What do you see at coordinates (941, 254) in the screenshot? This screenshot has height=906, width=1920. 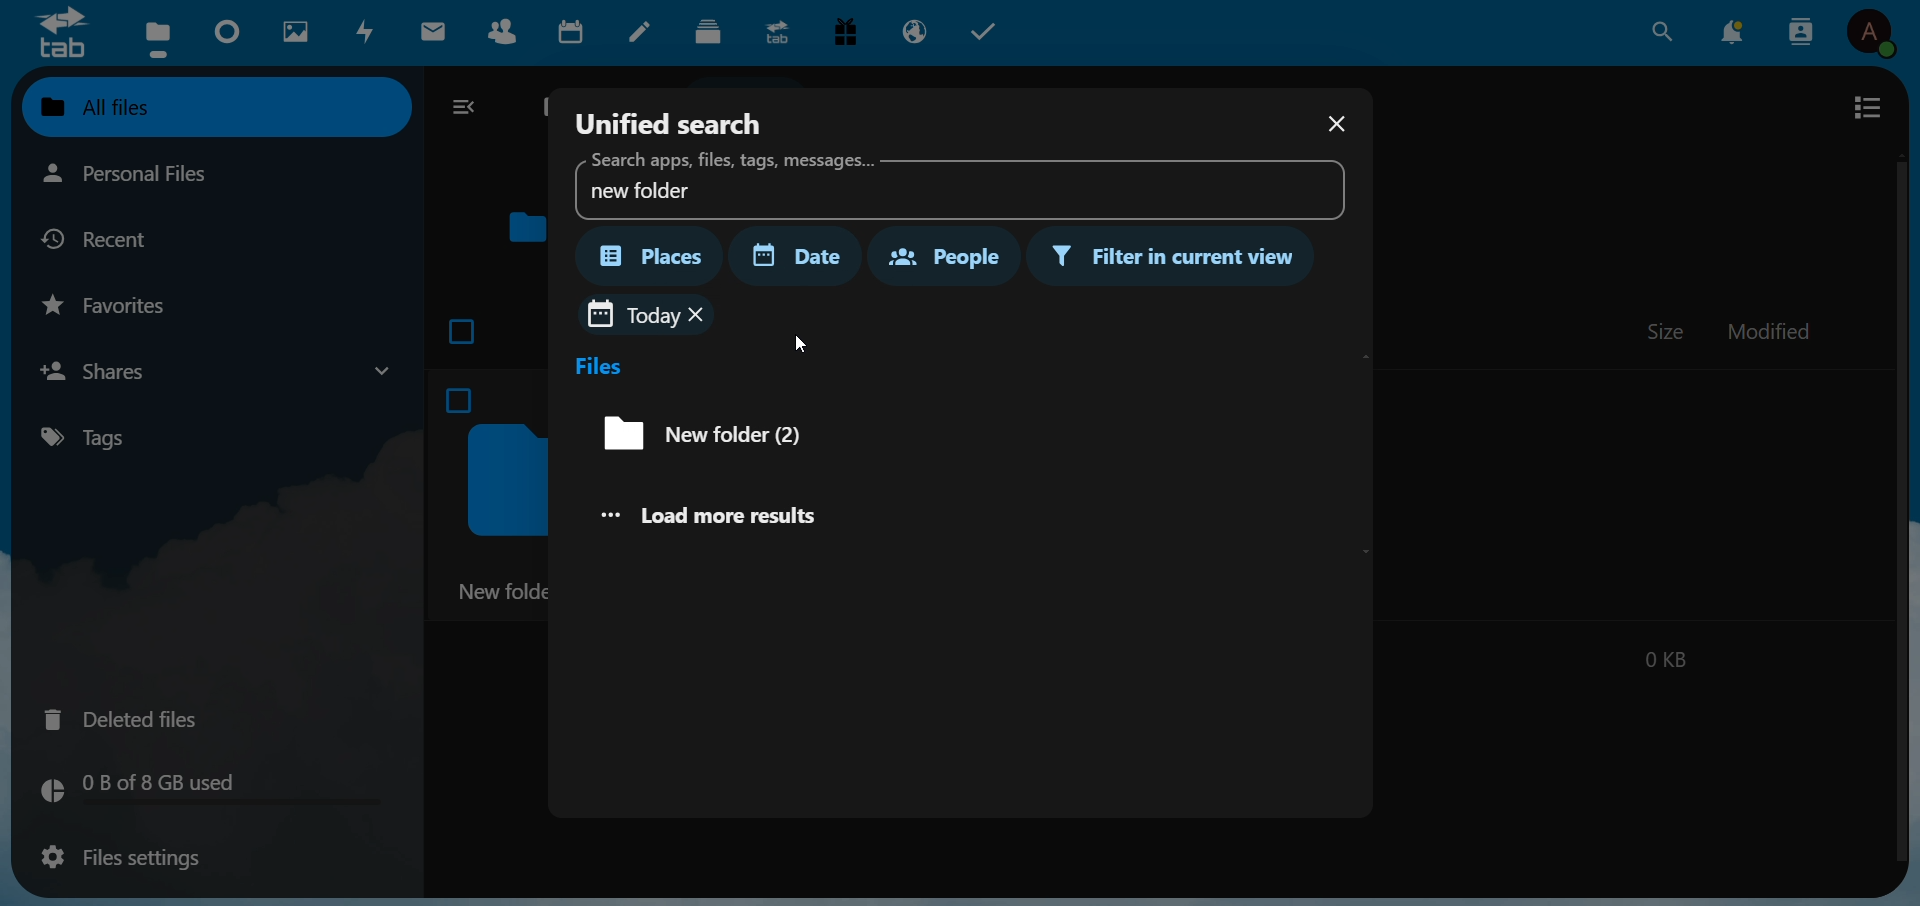 I see `people` at bounding box center [941, 254].